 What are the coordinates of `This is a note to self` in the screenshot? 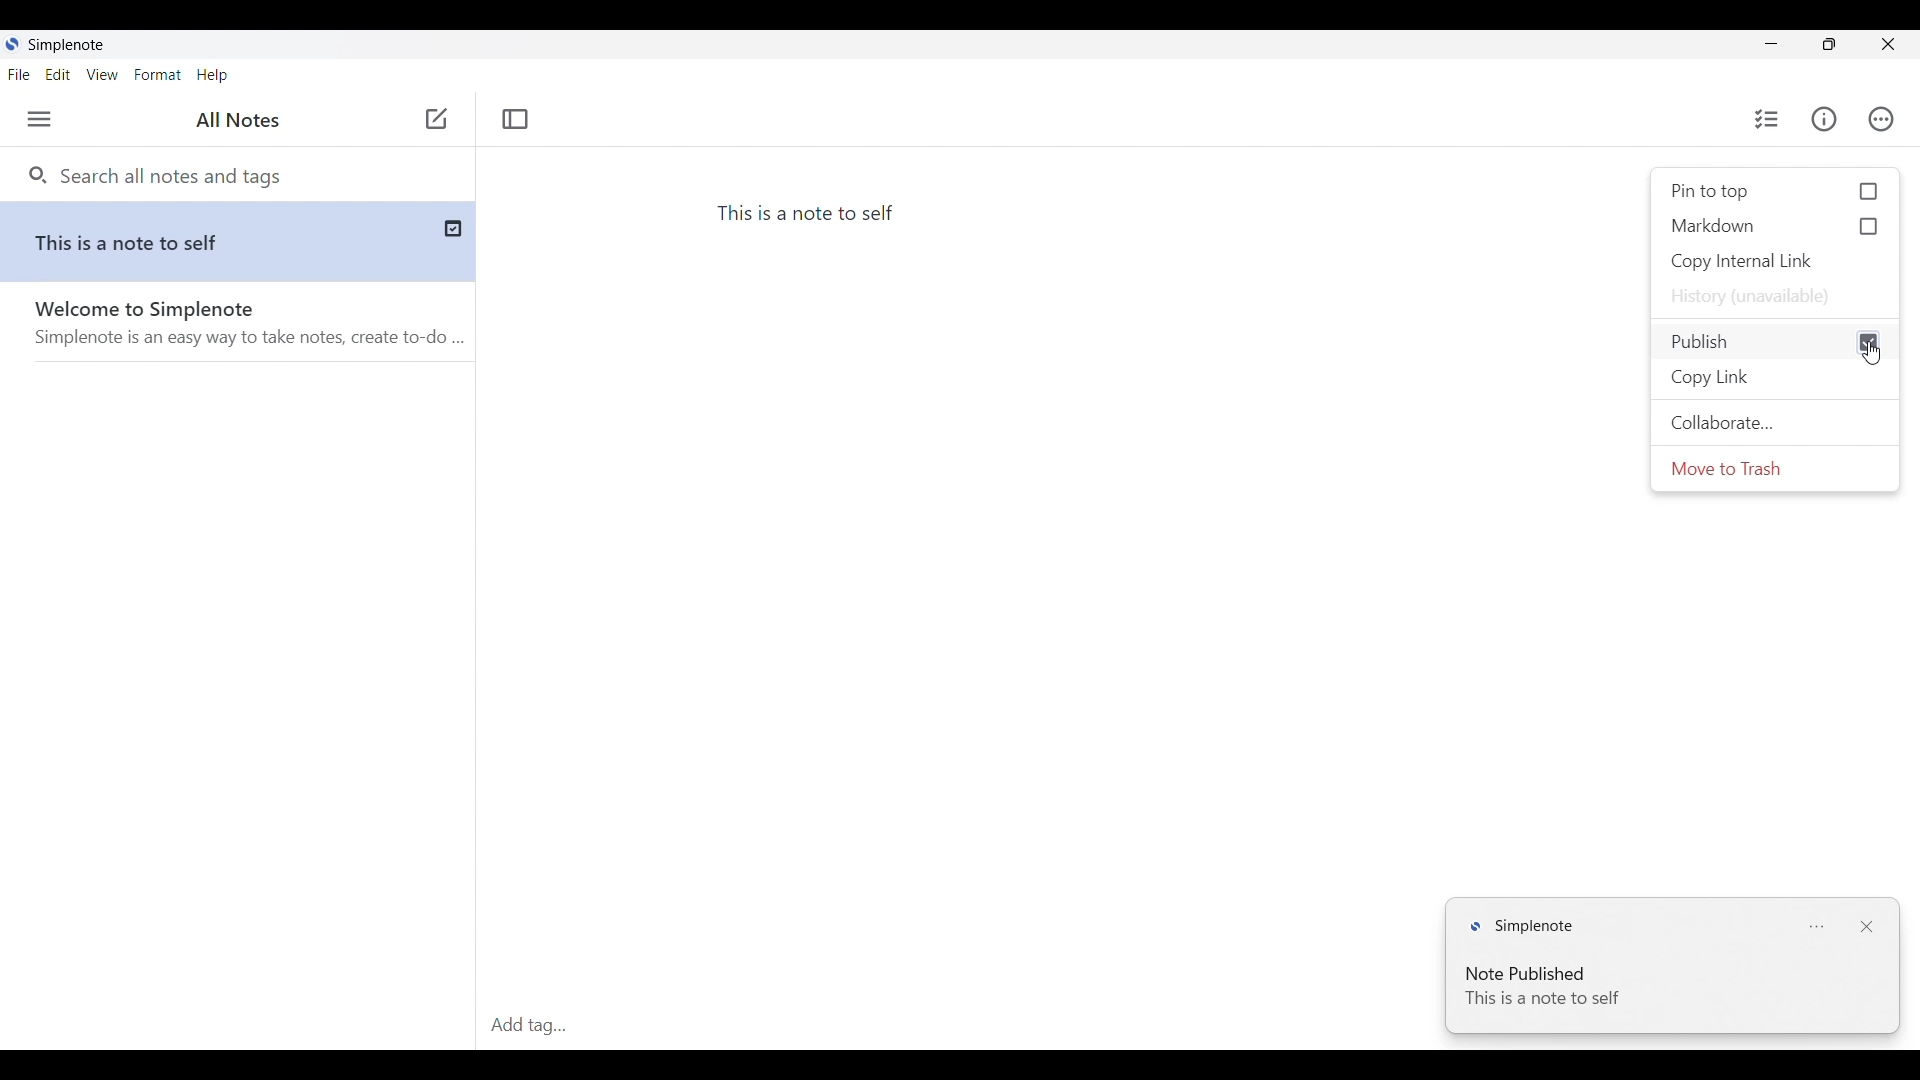 It's located at (1544, 998).